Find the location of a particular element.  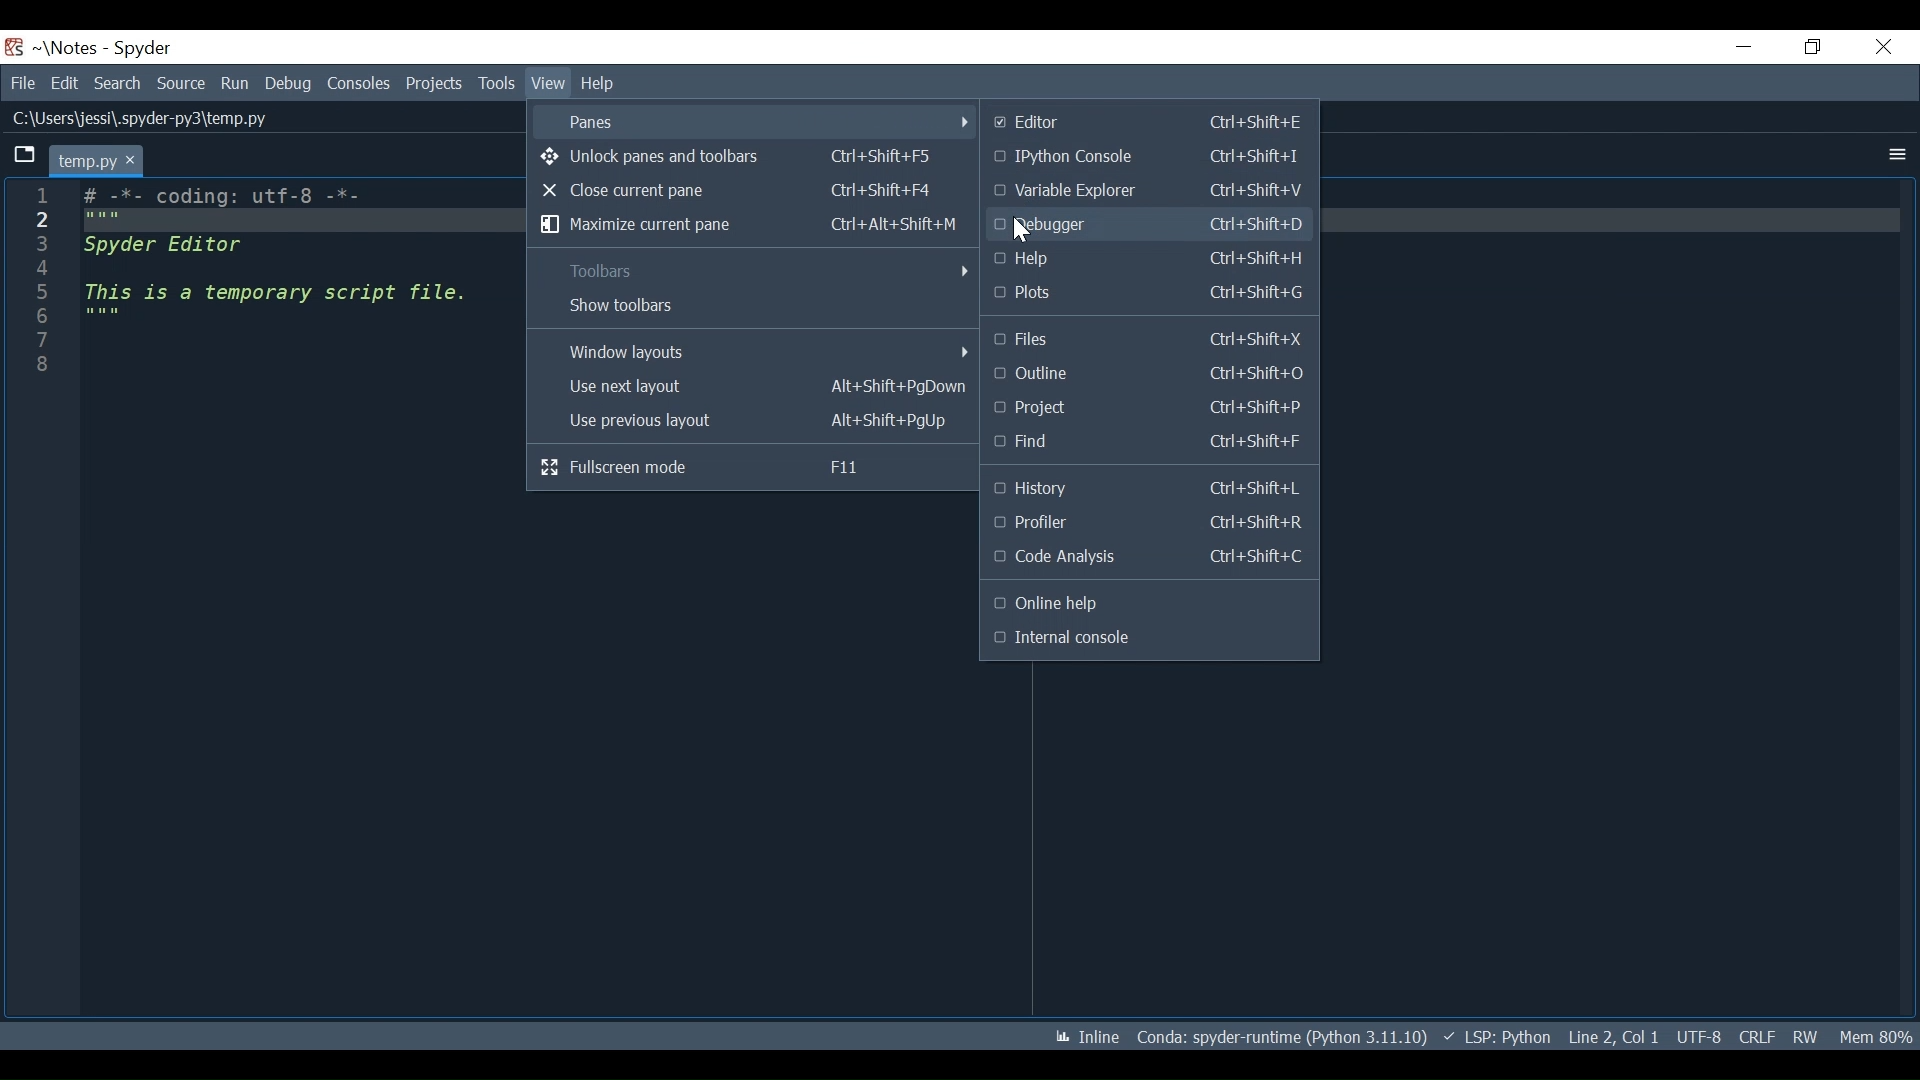

Editor is located at coordinates (1151, 123).